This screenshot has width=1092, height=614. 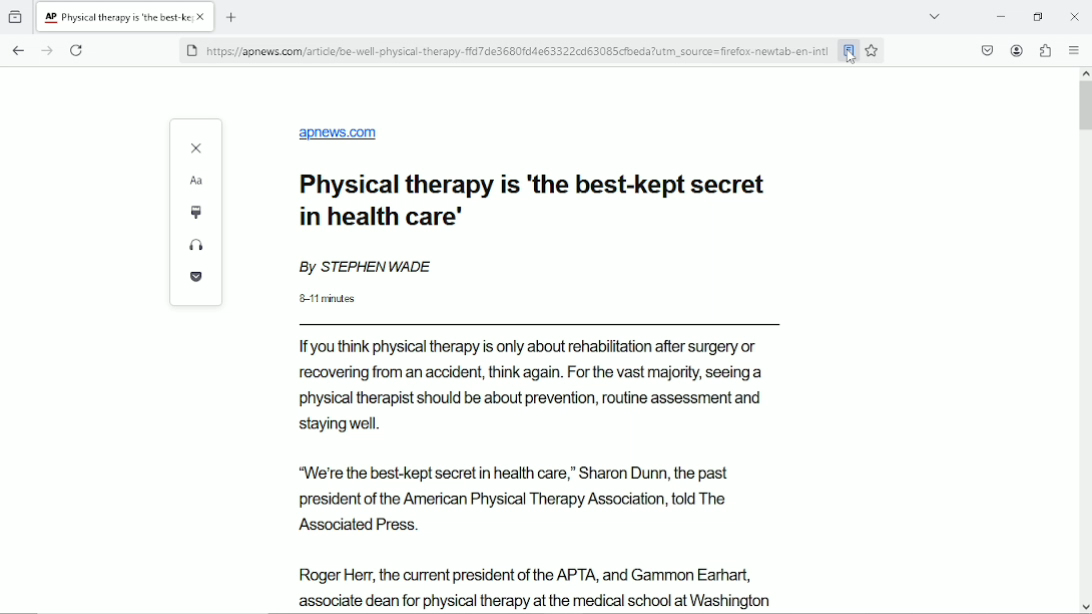 What do you see at coordinates (520, 51) in the screenshot?
I see `link` at bounding box center [520, 51].